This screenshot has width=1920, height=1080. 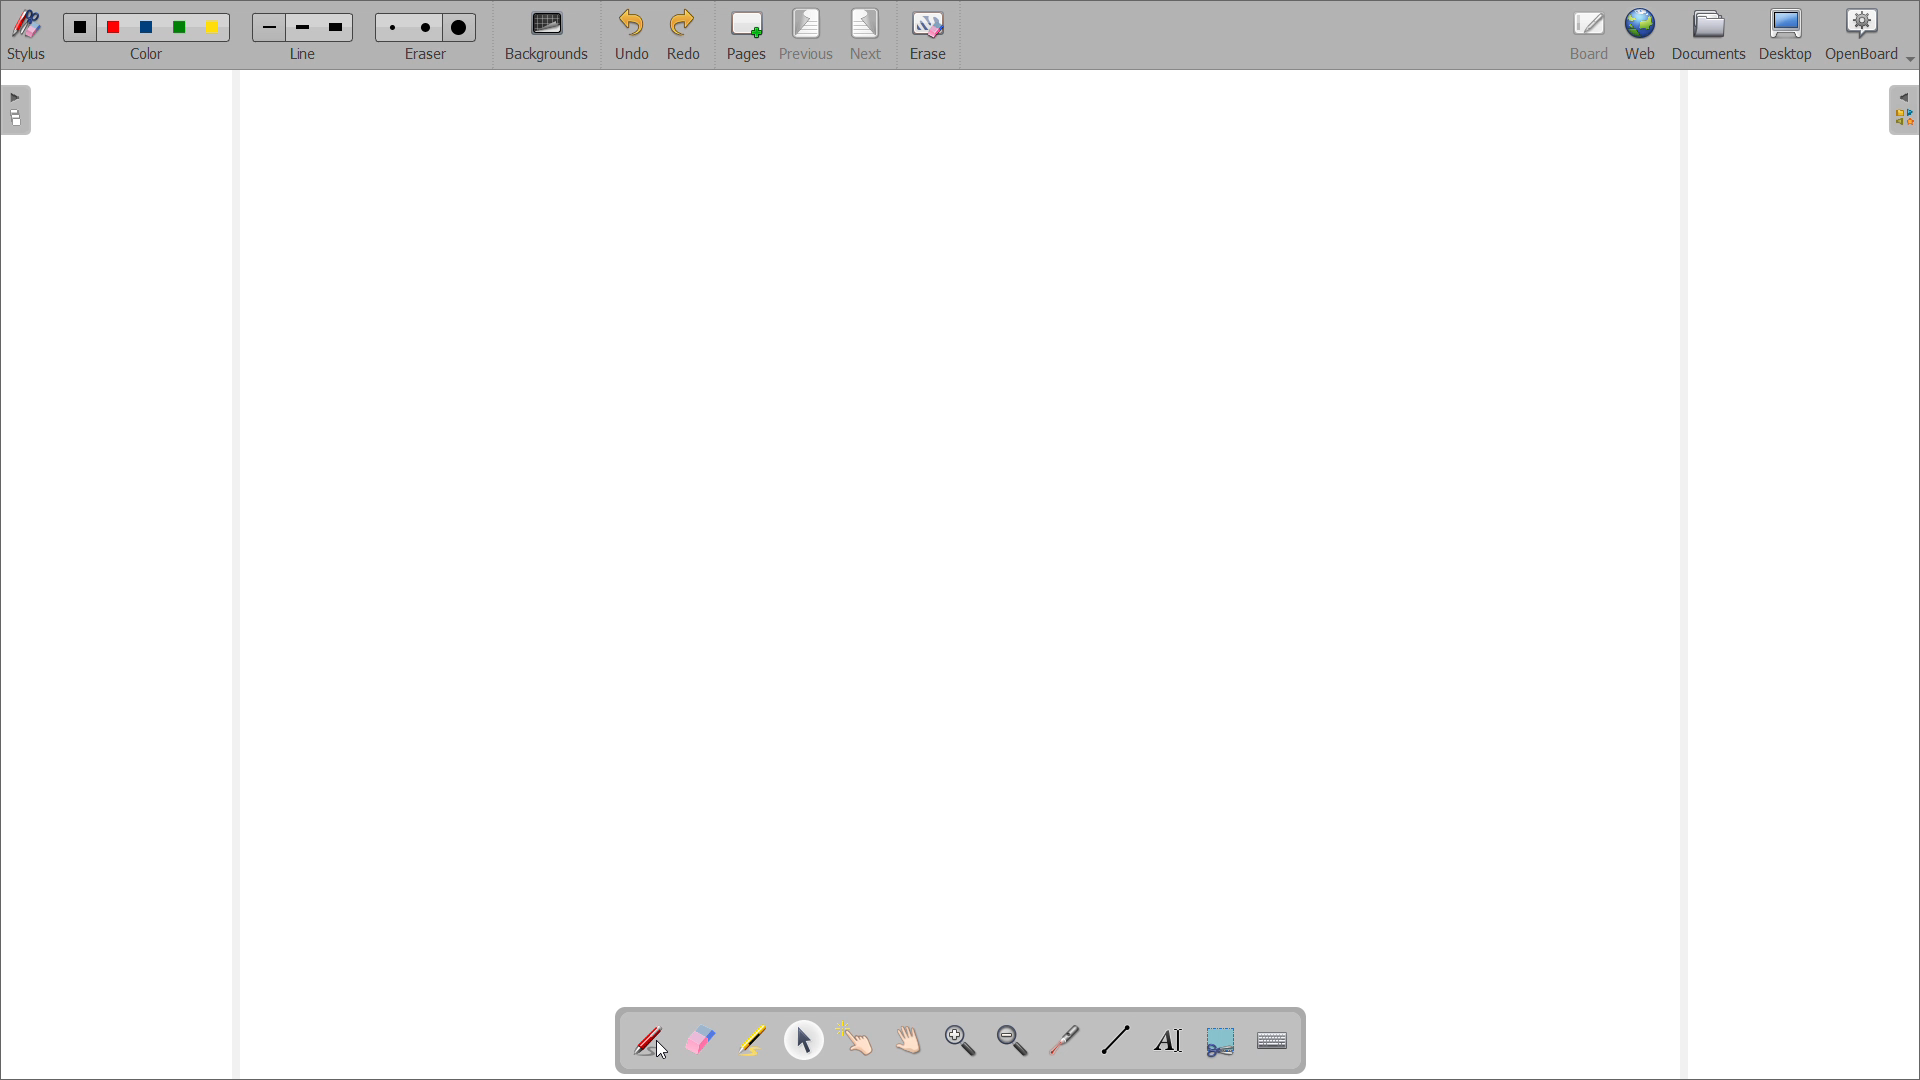 What do you see at coordinates (1903, 110) in the screenshot?
I see `open folder view` at bounding box center [1903, 110].